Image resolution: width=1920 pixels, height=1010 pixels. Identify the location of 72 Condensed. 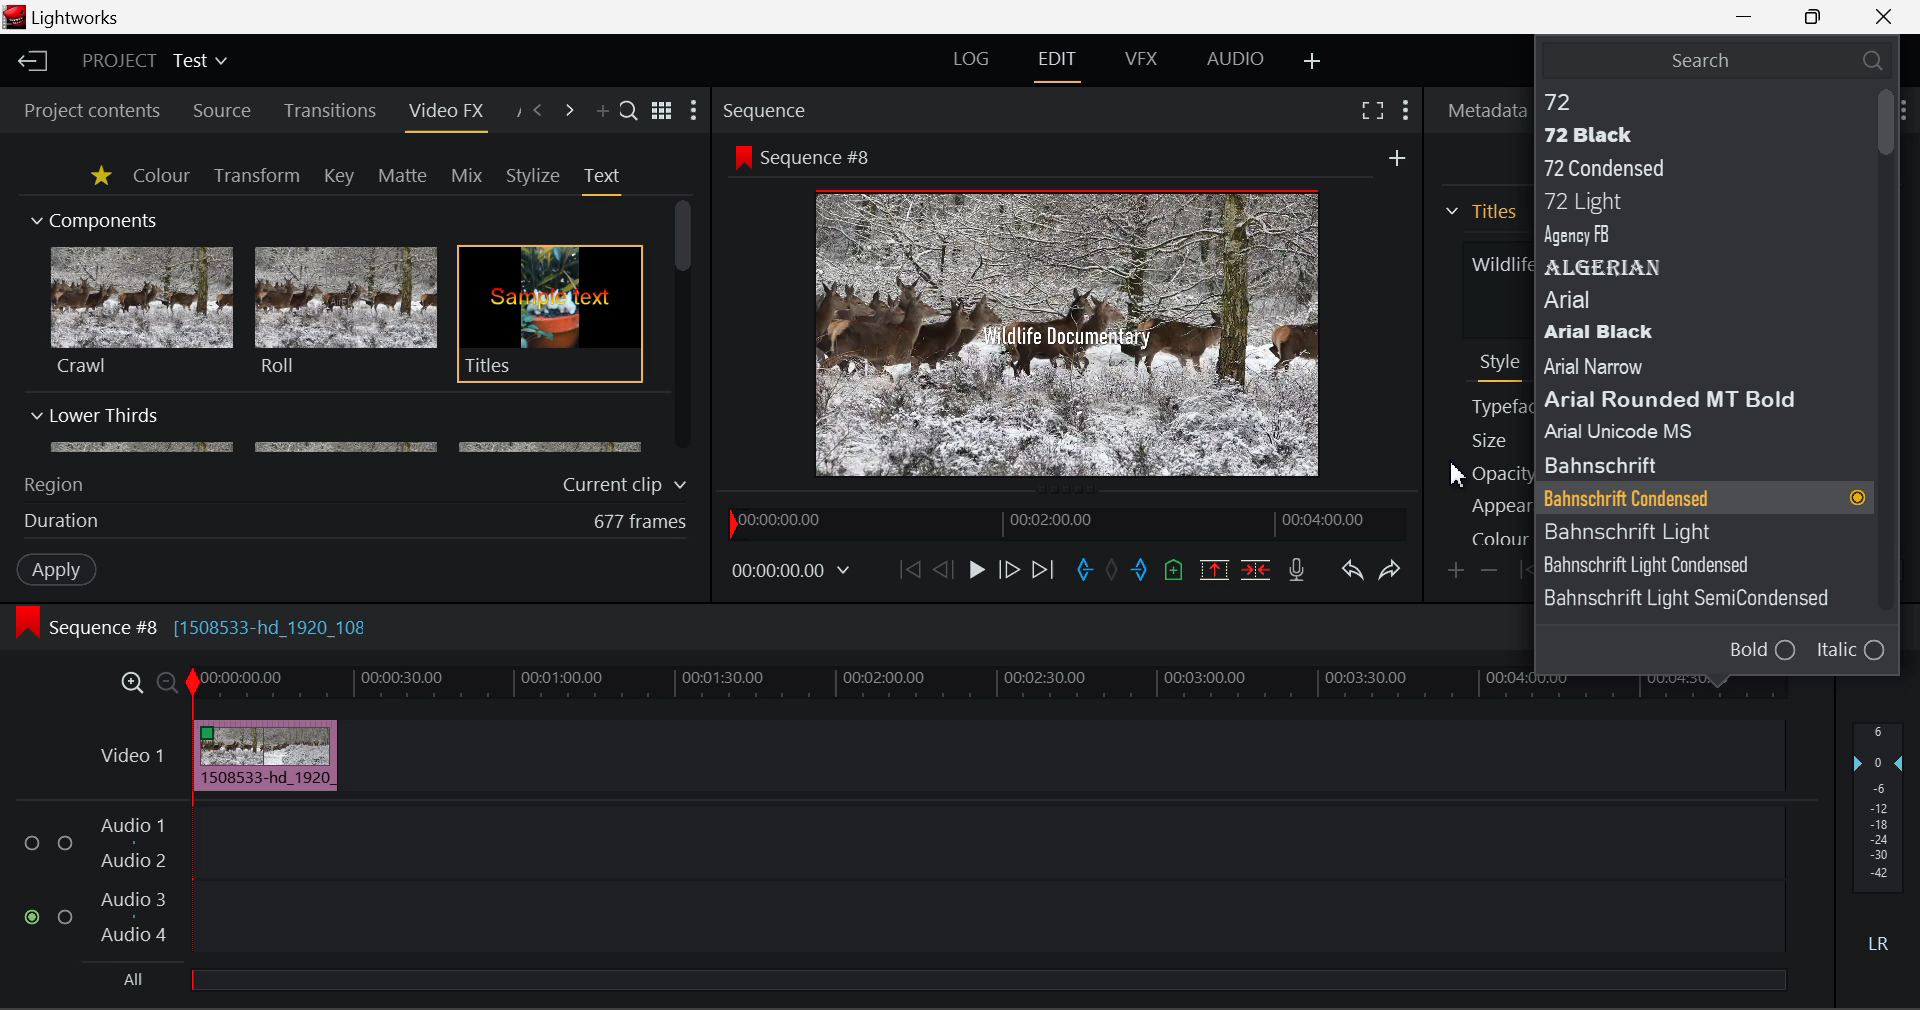
(1692, 165).